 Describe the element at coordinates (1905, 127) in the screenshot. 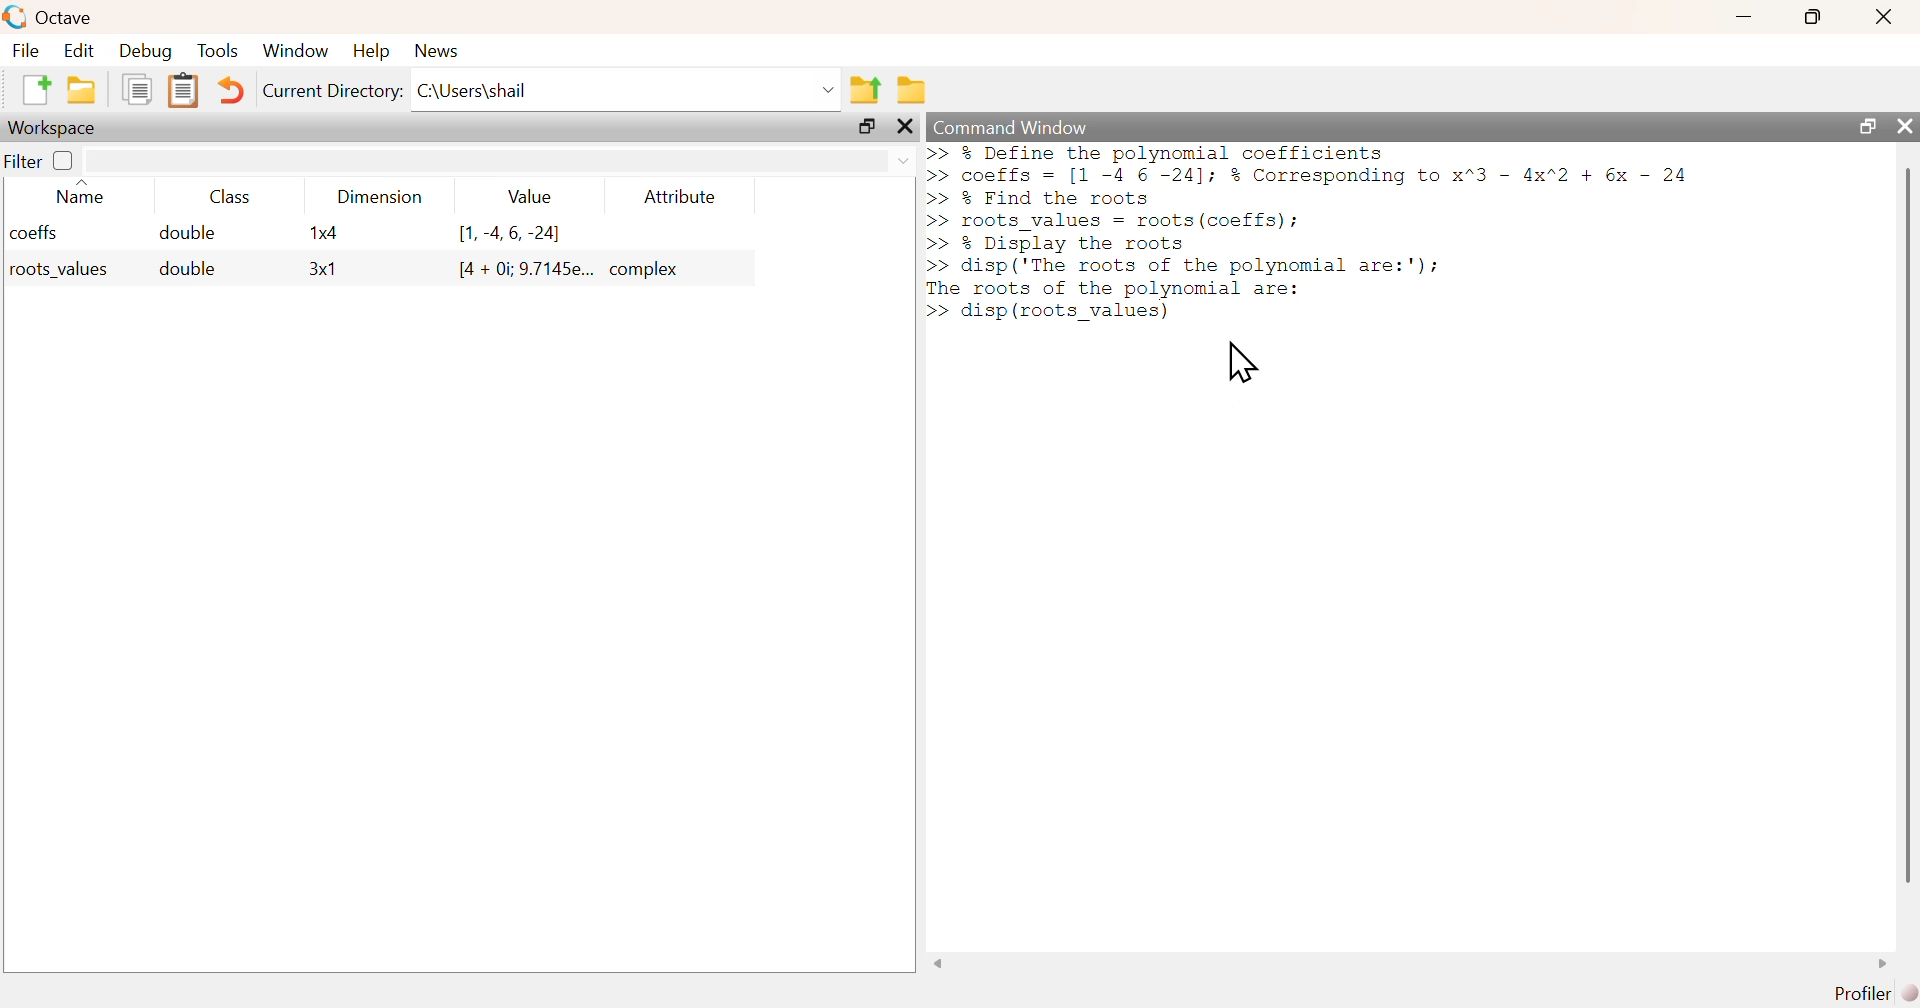

I see `close` at that location.